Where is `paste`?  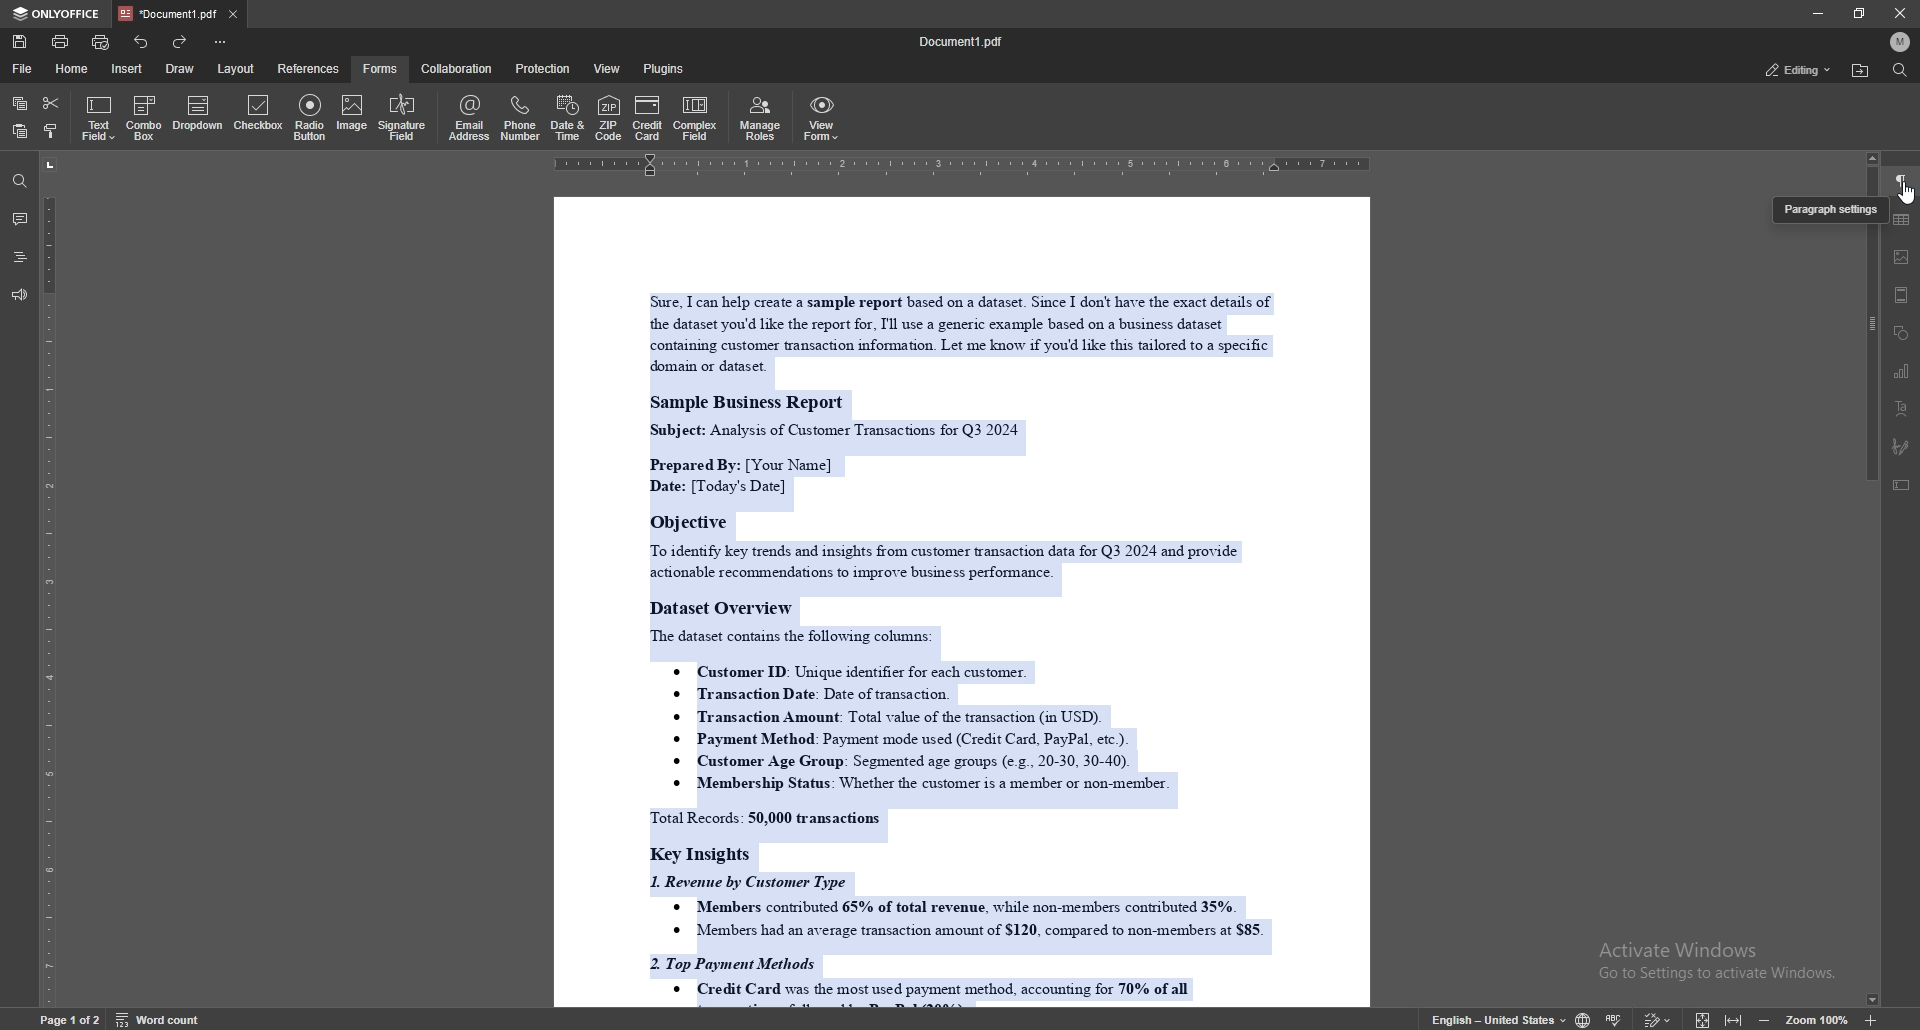
paste is located at coordinates (18, 132).